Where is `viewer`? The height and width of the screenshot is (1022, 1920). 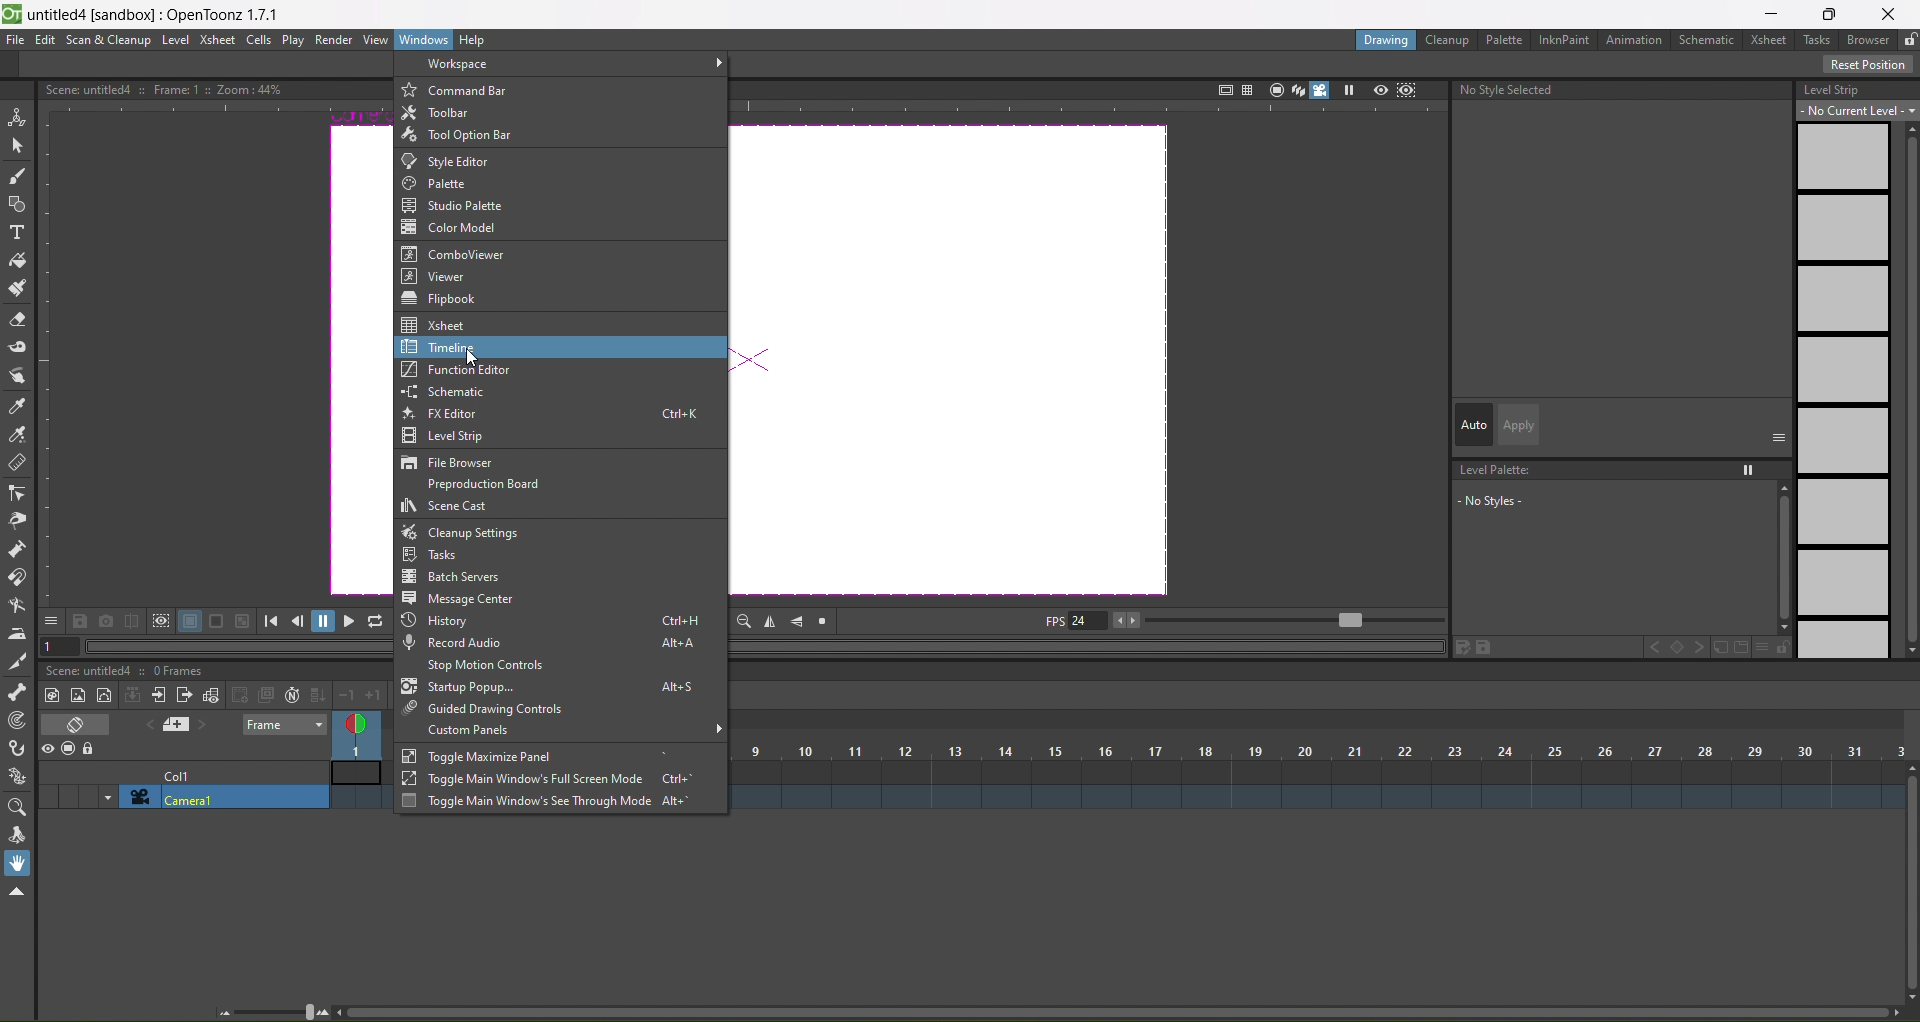
viewer is located at coordinates (445, 276).